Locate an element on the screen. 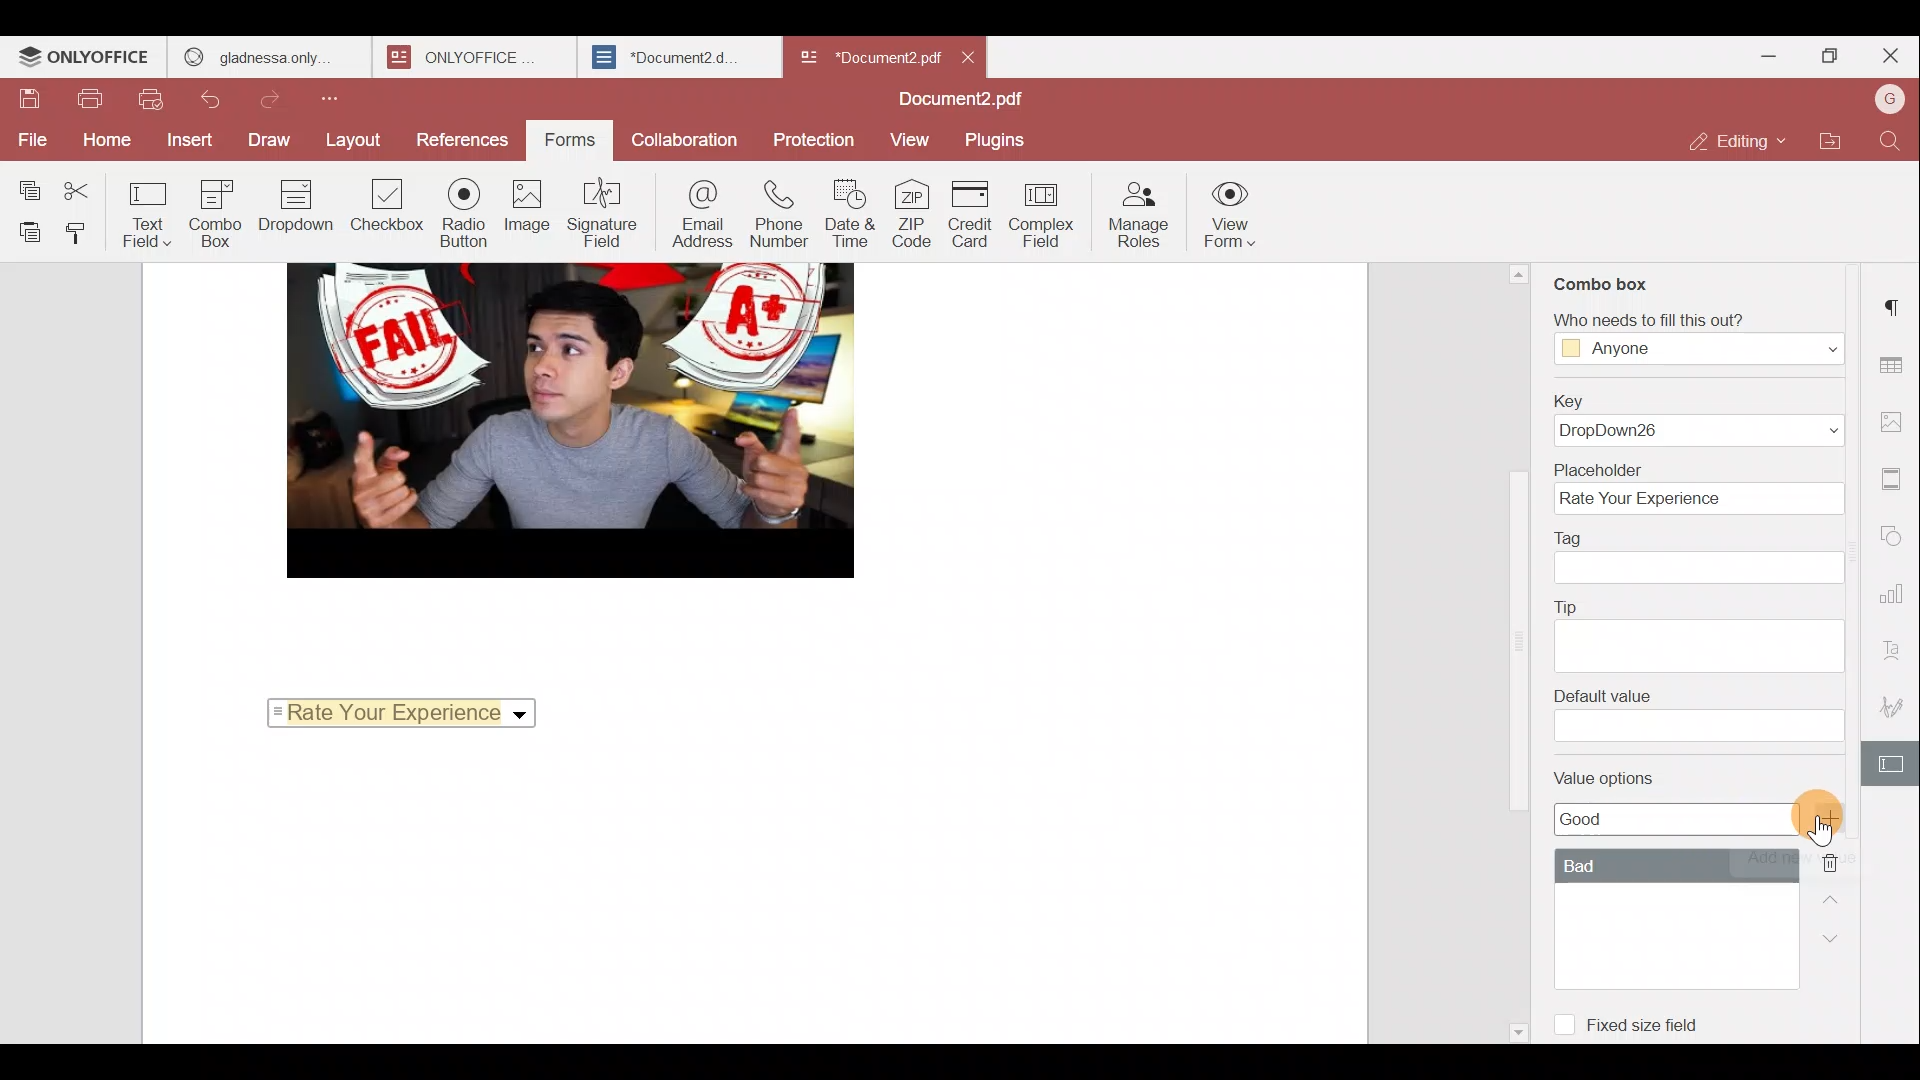 This screenshot has width=1920, height=1080. Down is located at coordinates (1840, 947).